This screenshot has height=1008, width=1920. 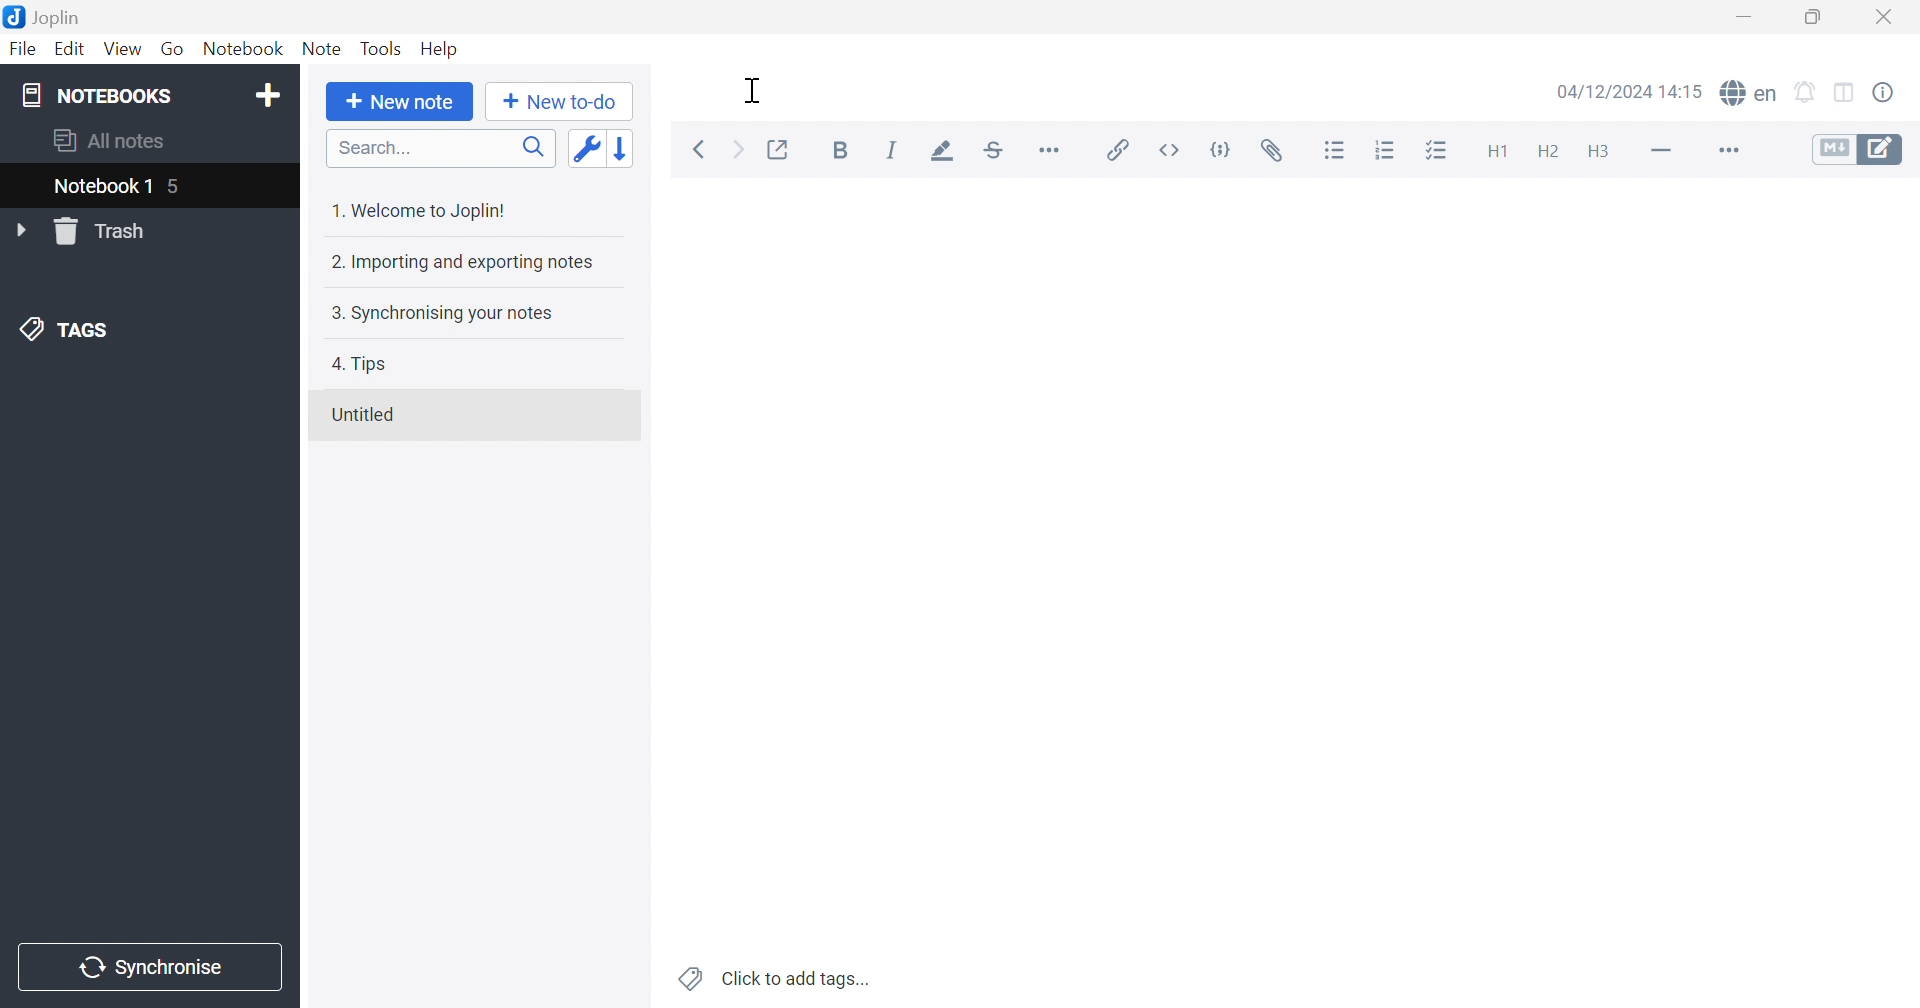 What do you see at coordinates (1435, 152) in the screenshot?
I see `Checkbox list` at bounding box center [1435, 152].